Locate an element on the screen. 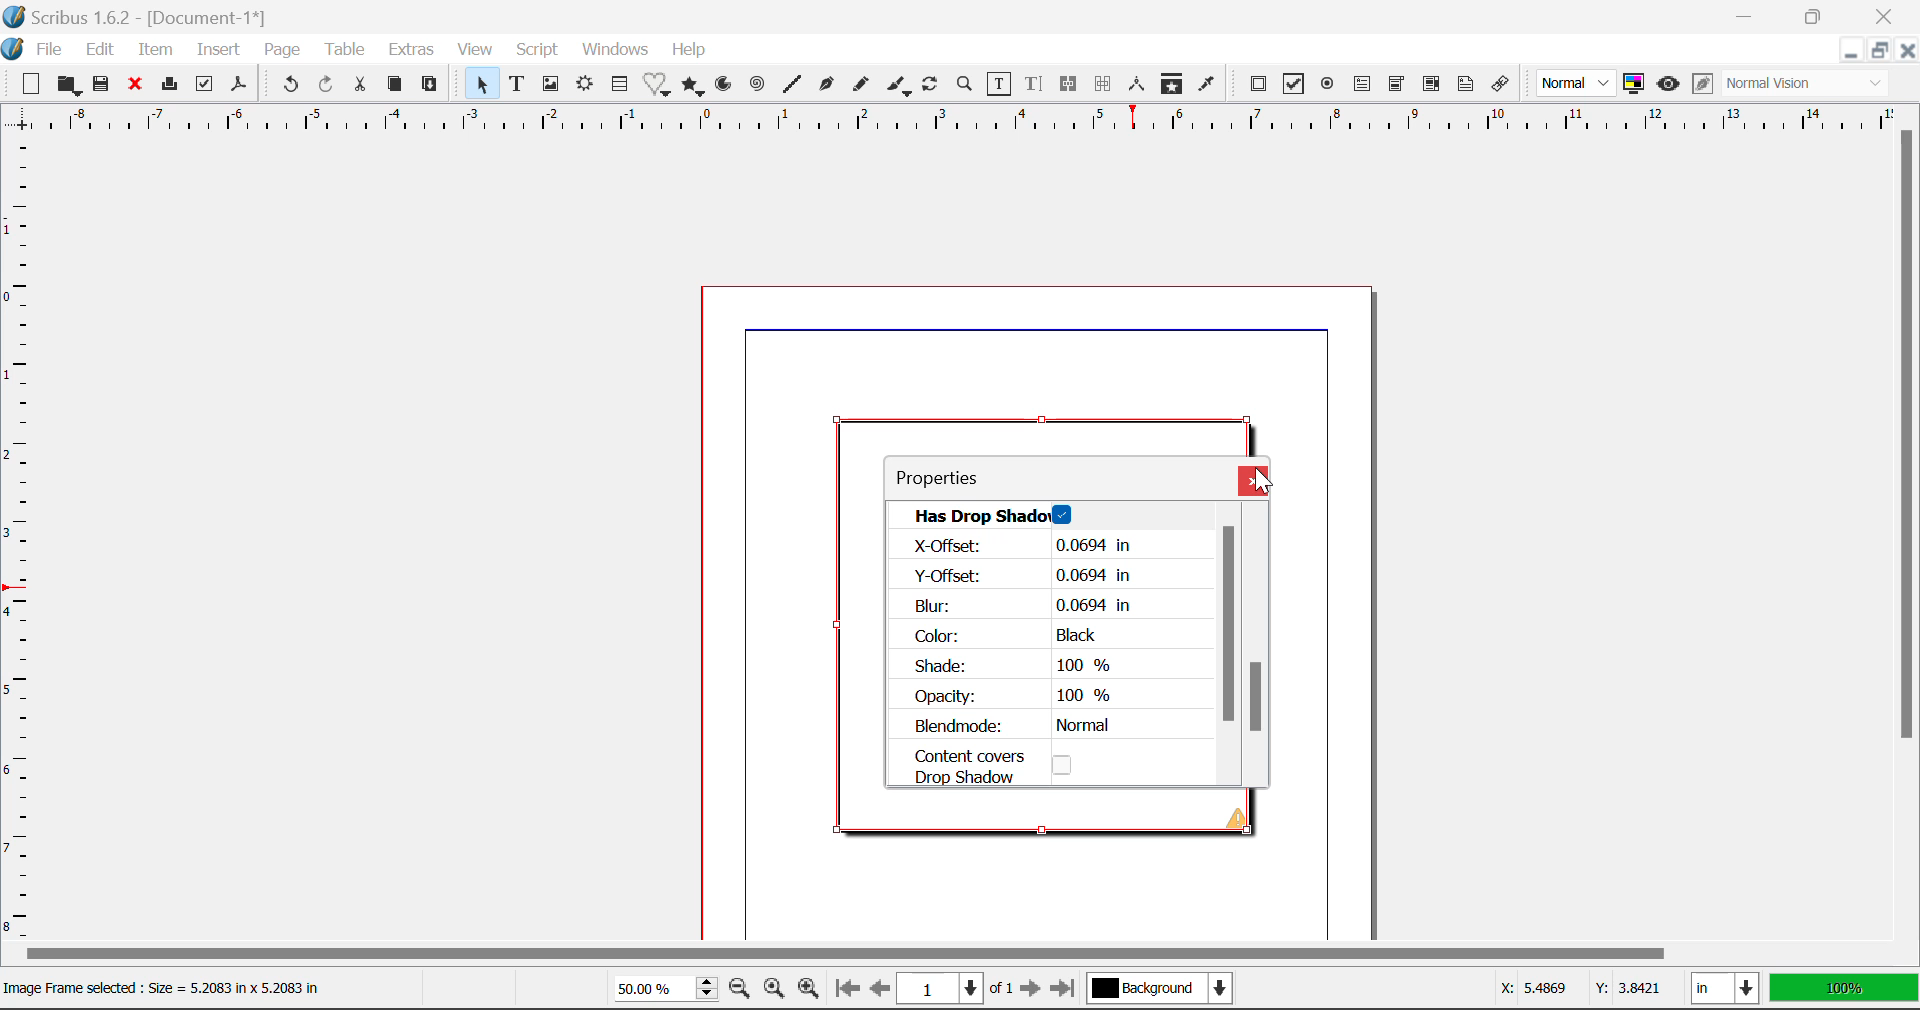 Image resolution: width=1920 pixels, height=1010 pixels. Normal is located at coordinates (1577, 83).